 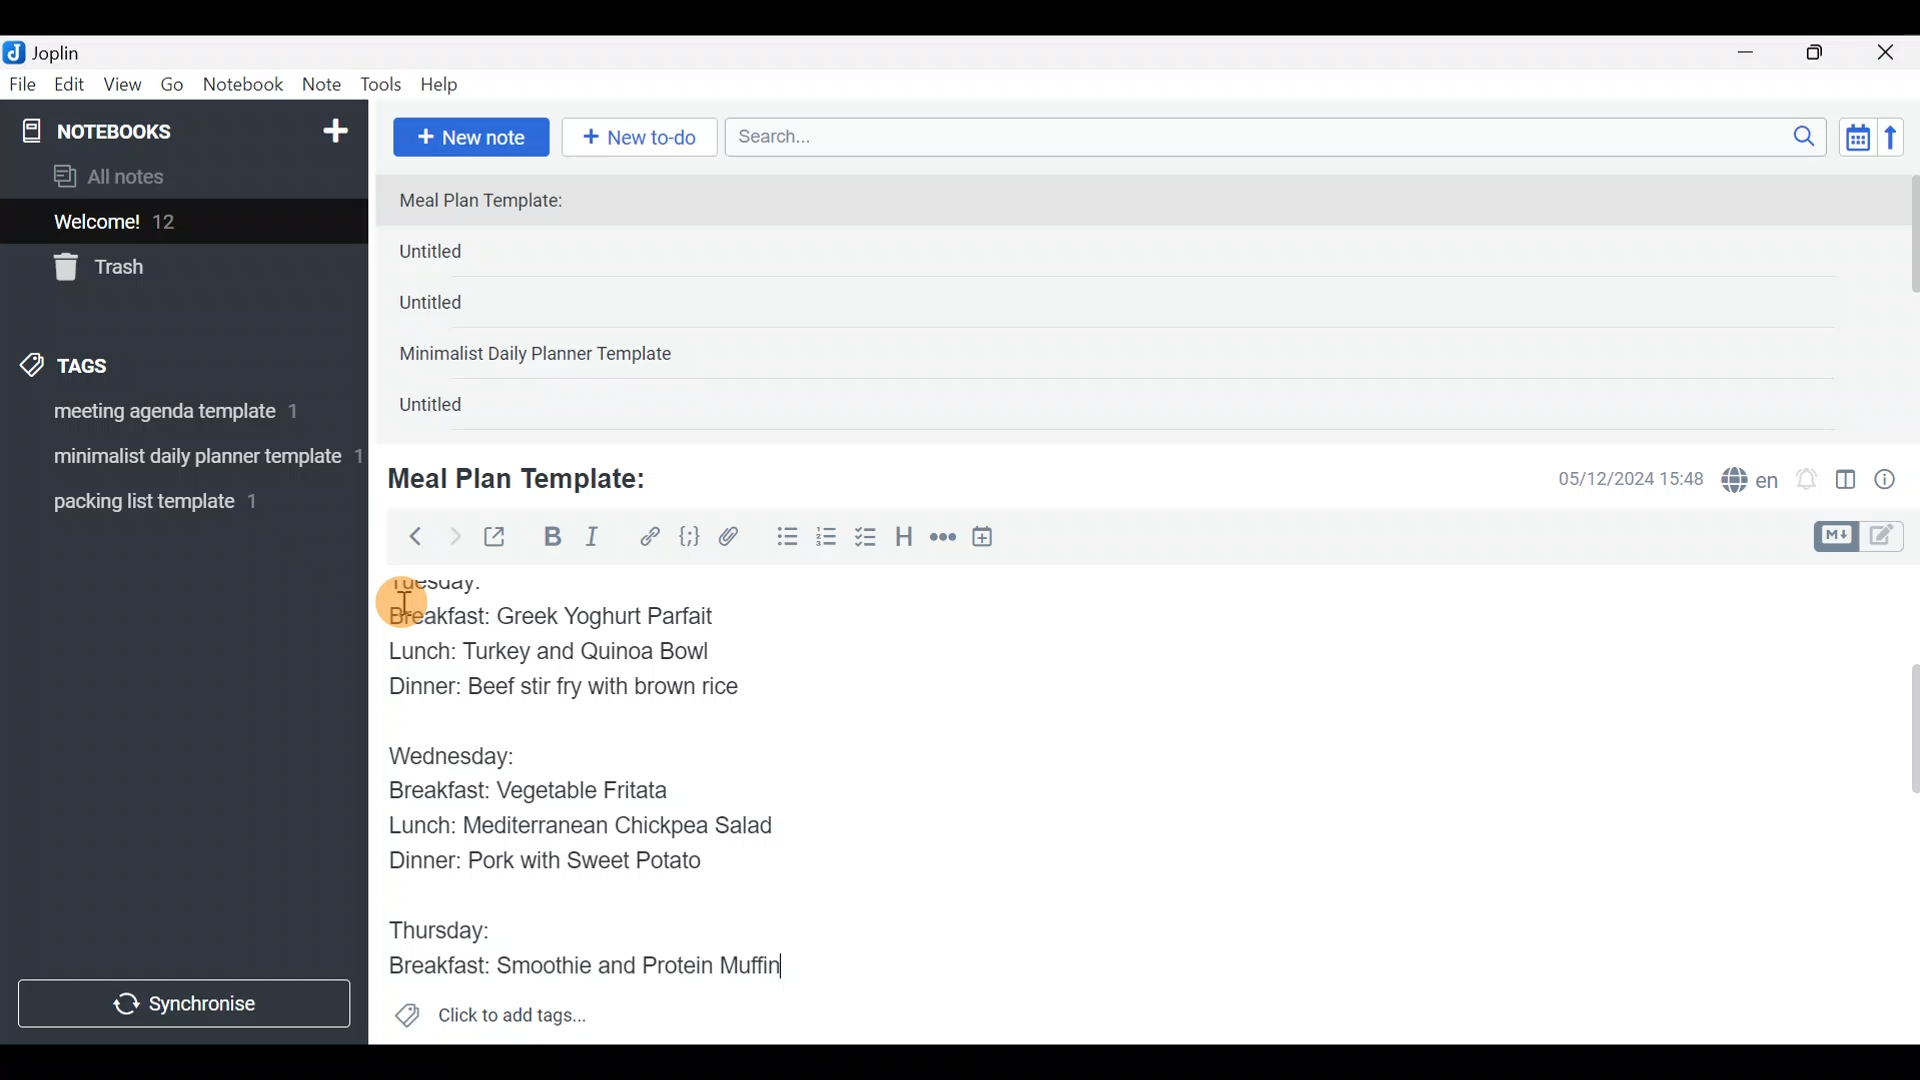 What do you see at coordinates (530, 476) in the screenshot?
I see `Meal Plan Template:` at bounding box center [530, 476].